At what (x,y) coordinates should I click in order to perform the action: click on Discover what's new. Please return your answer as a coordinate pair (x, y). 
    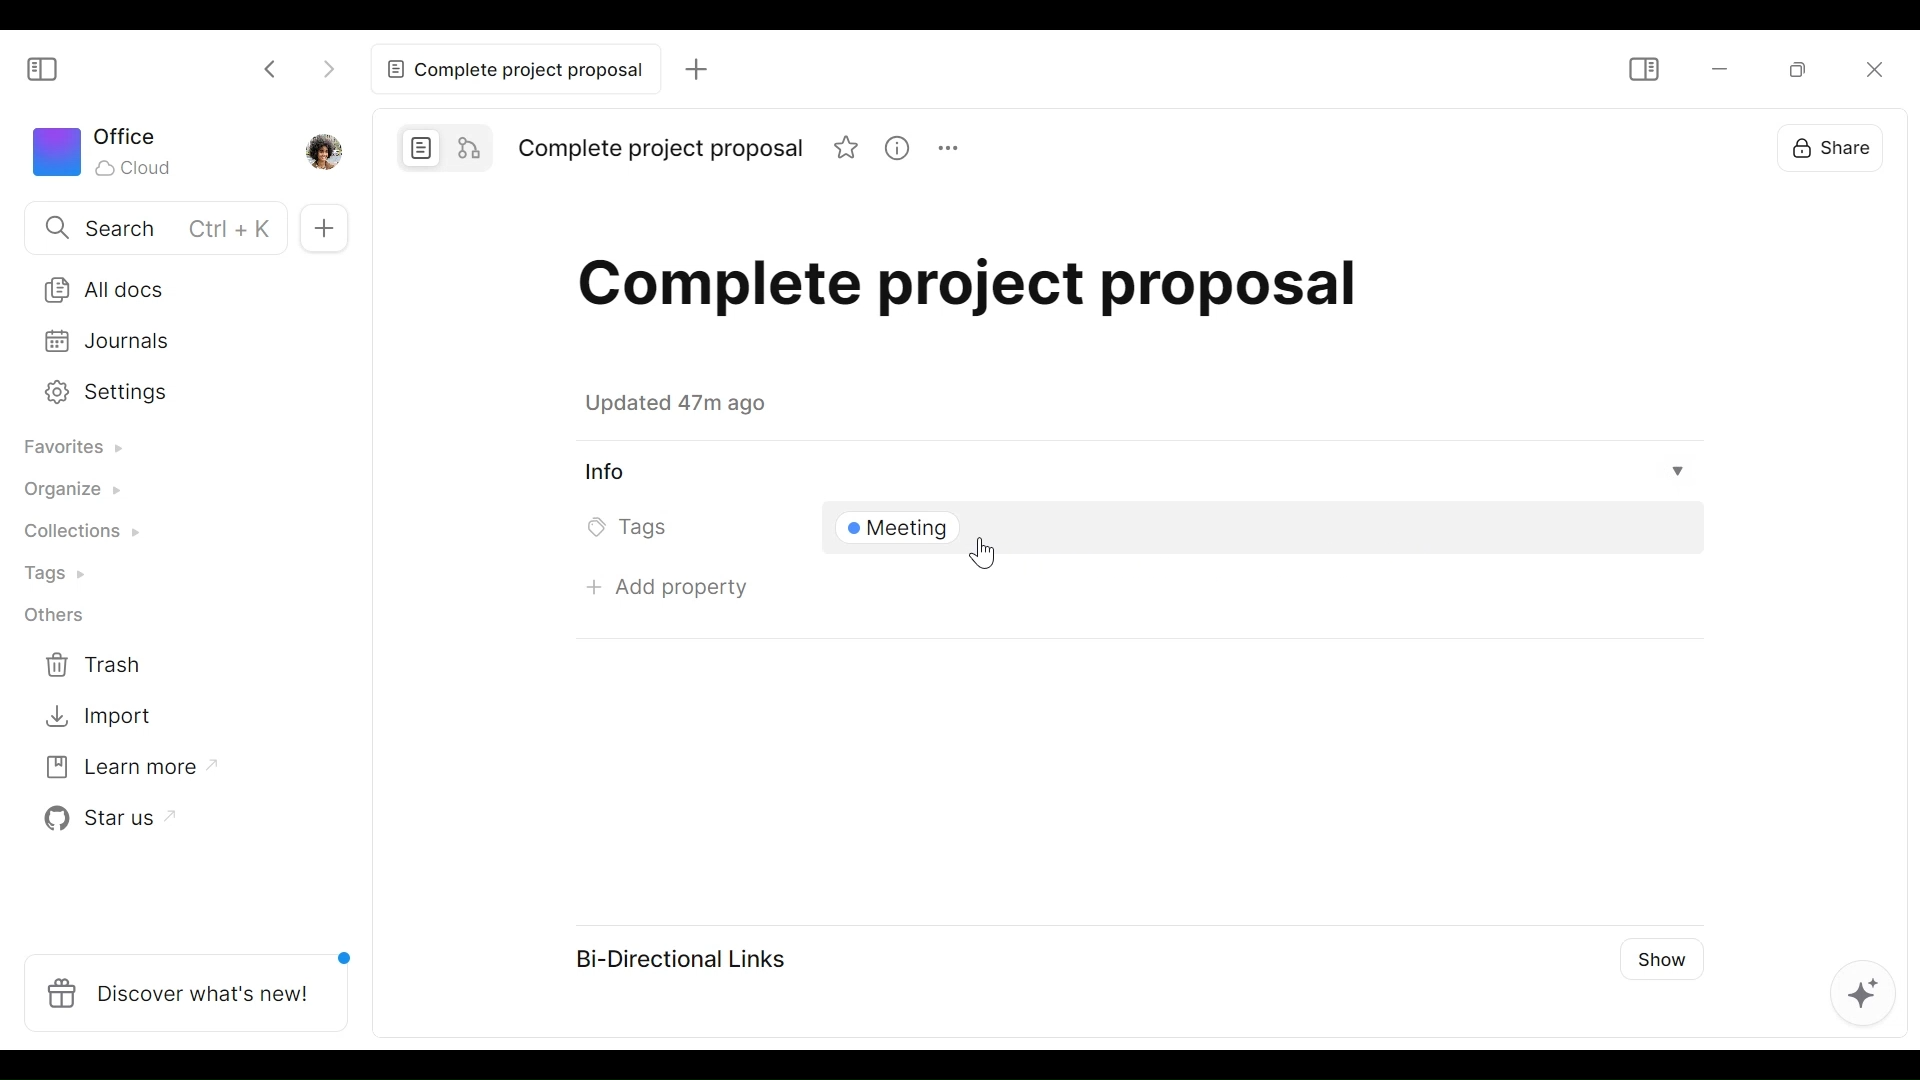
    Looking at the image, I should click on (187, 990).